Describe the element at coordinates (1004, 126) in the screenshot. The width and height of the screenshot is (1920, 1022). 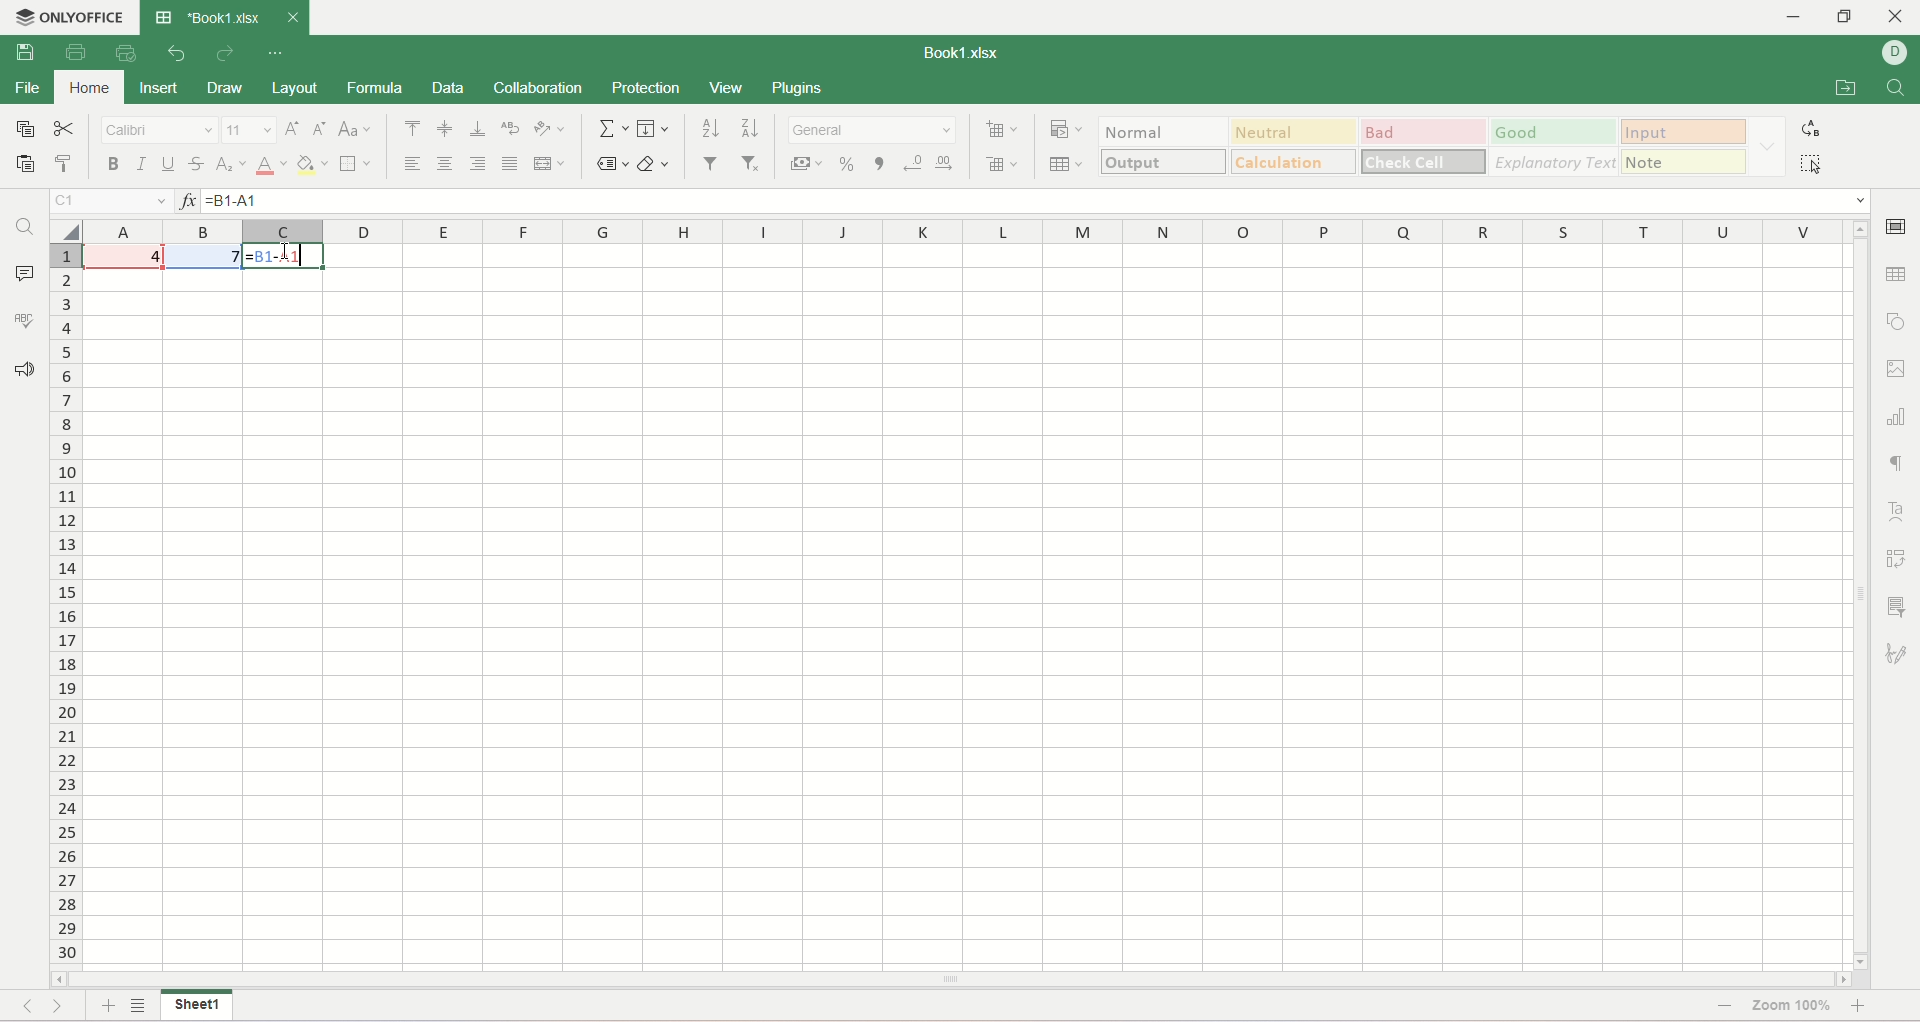
I see `insert cell` at that location.